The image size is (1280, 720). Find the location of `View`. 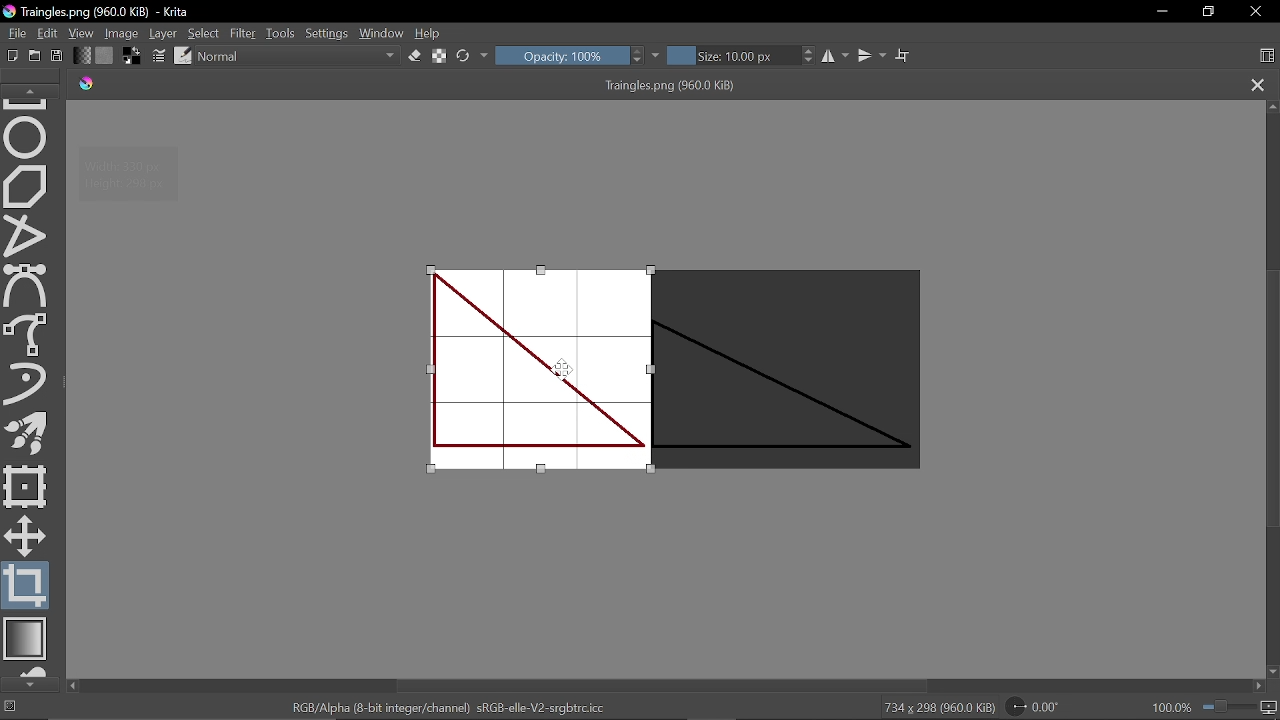

View is located at coordinates (82, 33).